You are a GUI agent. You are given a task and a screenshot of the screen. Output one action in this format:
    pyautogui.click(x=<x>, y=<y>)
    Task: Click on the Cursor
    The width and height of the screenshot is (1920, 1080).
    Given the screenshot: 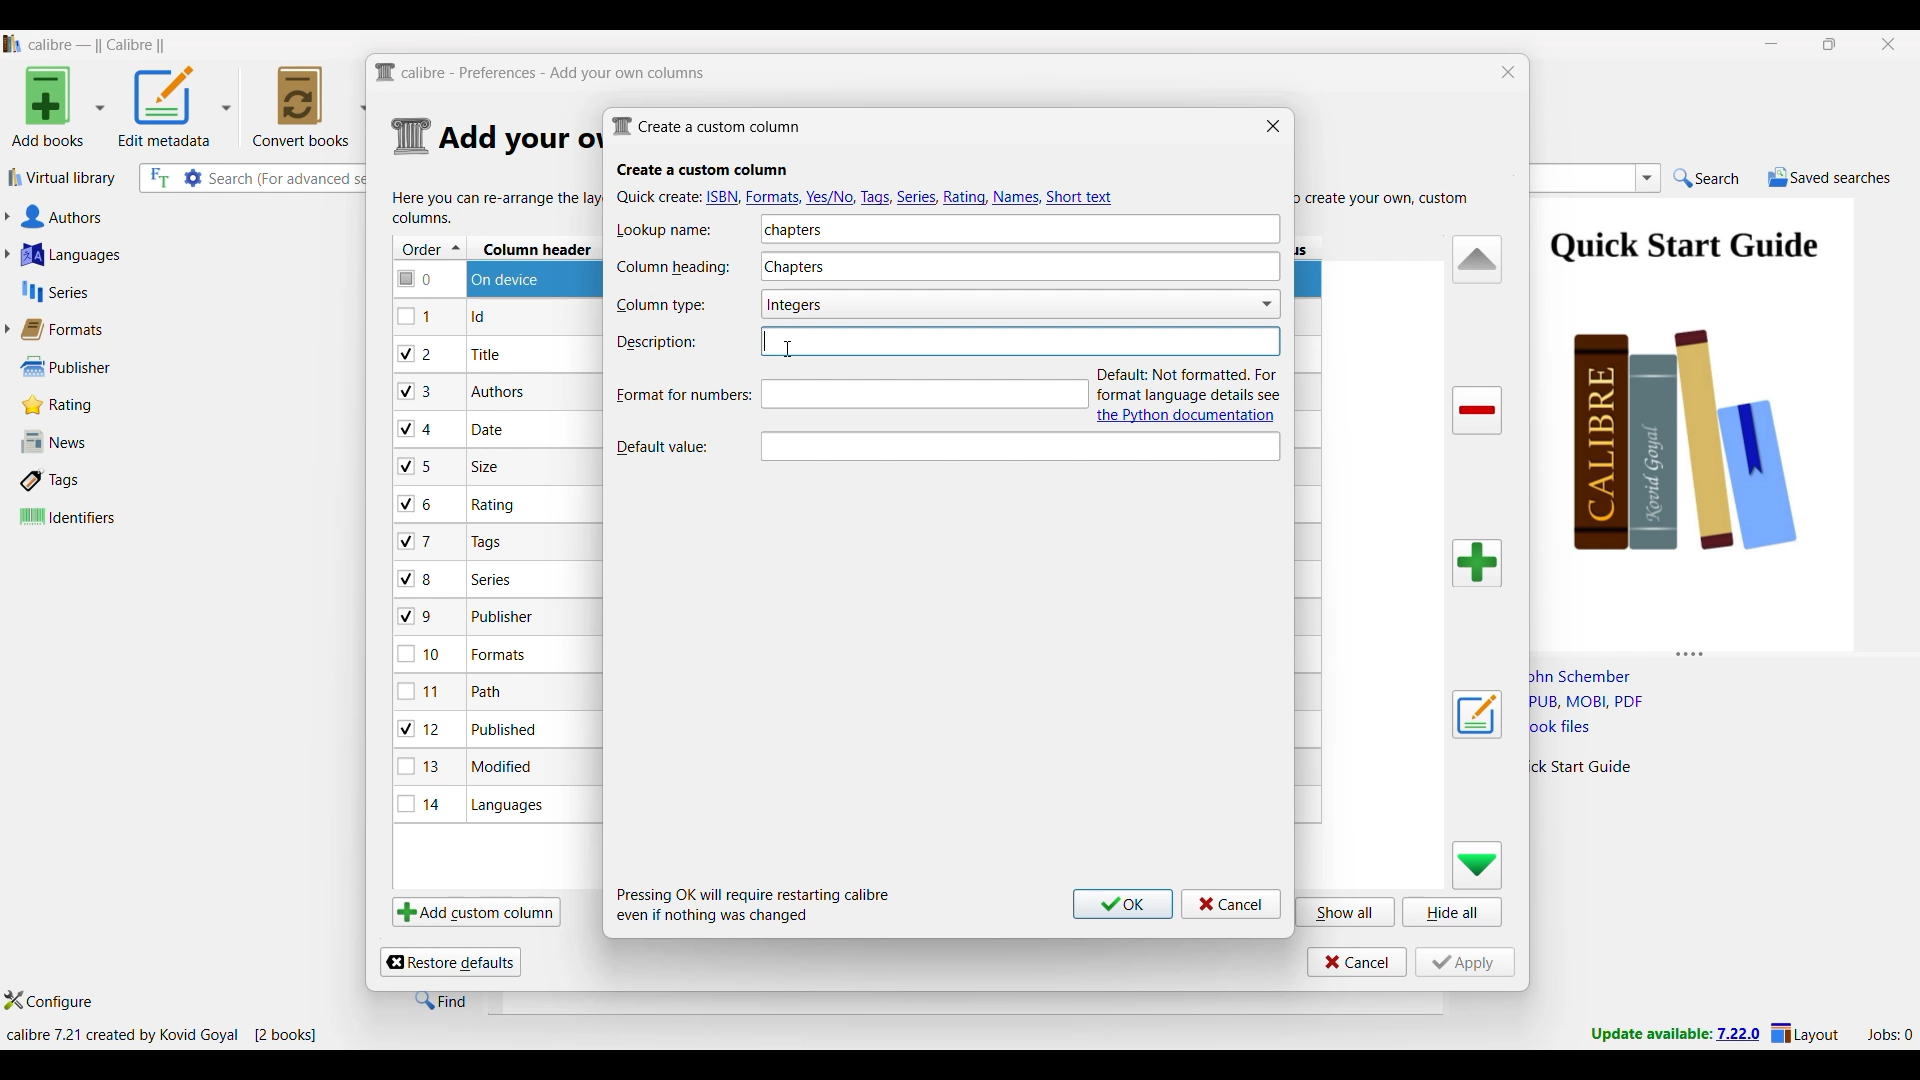 What is the action you would take?
    pyautogui.click(x=780, y=347)
    